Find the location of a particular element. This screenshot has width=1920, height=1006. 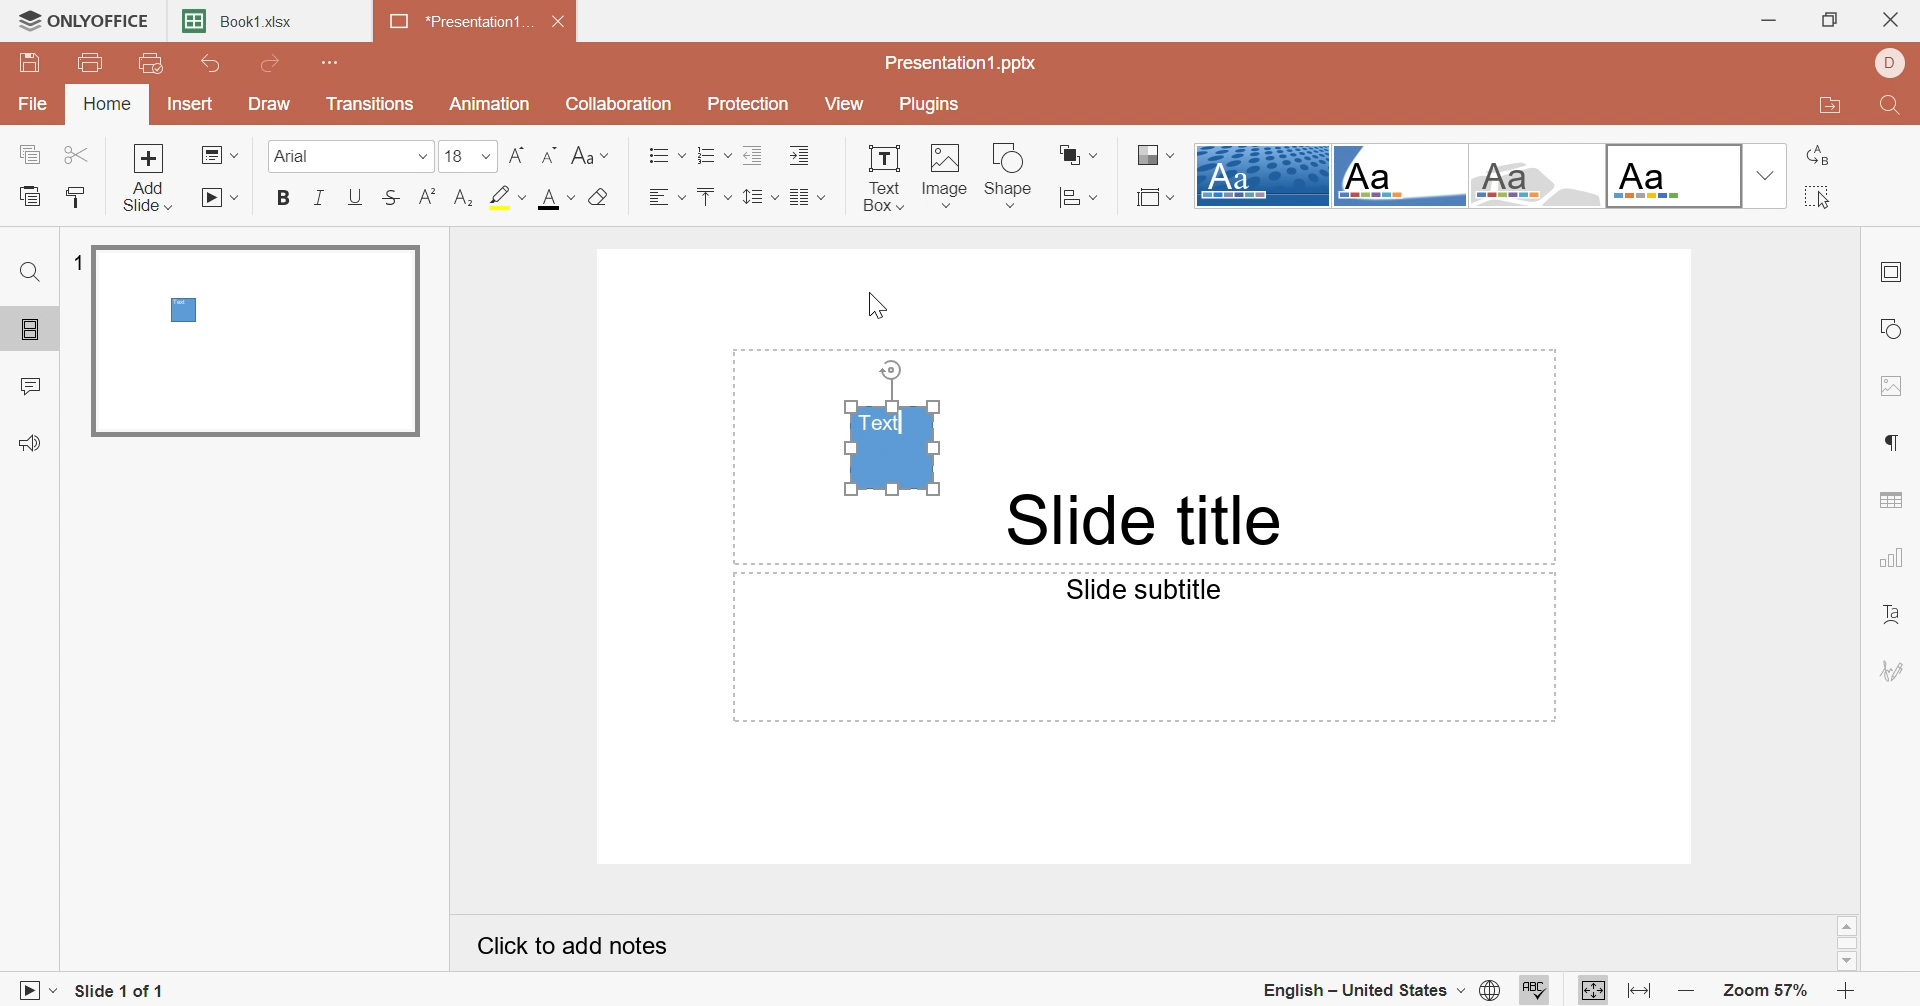

Decrement font size is located at coordinates (549, 156).